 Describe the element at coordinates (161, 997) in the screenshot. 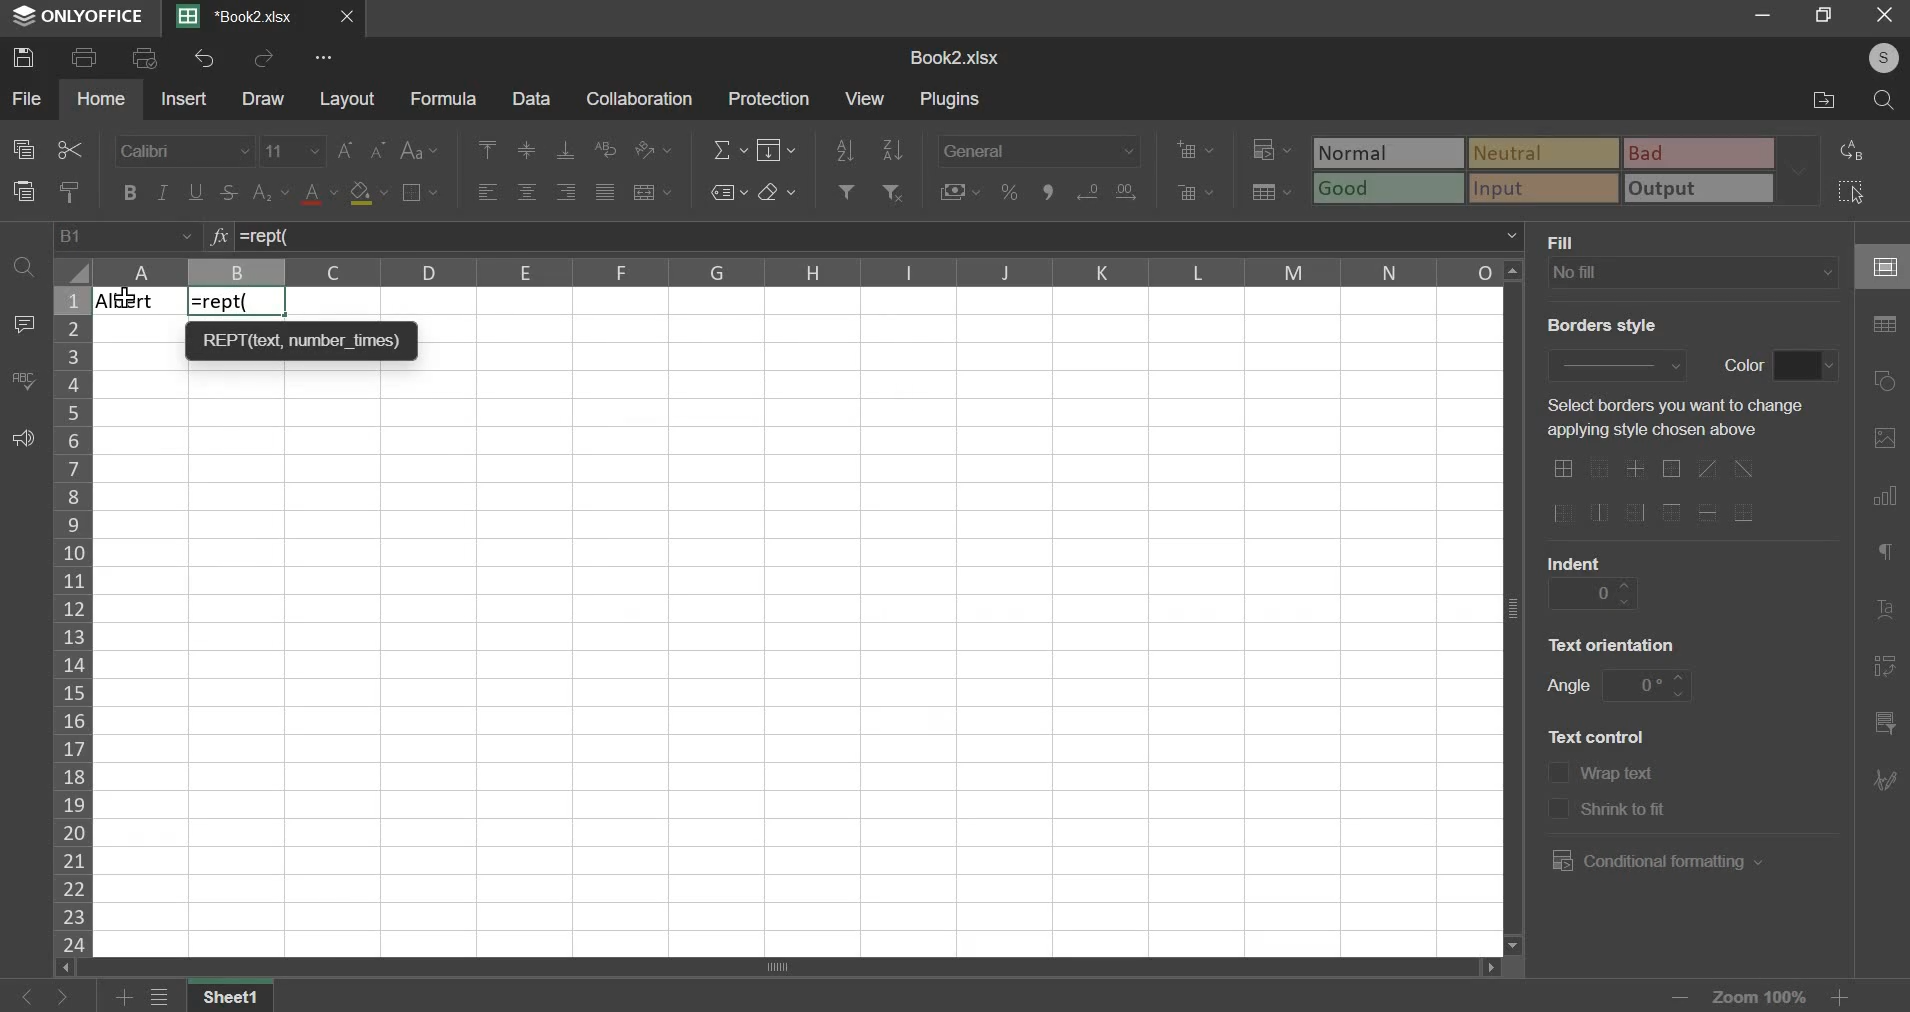

I see `file menu` at that location.